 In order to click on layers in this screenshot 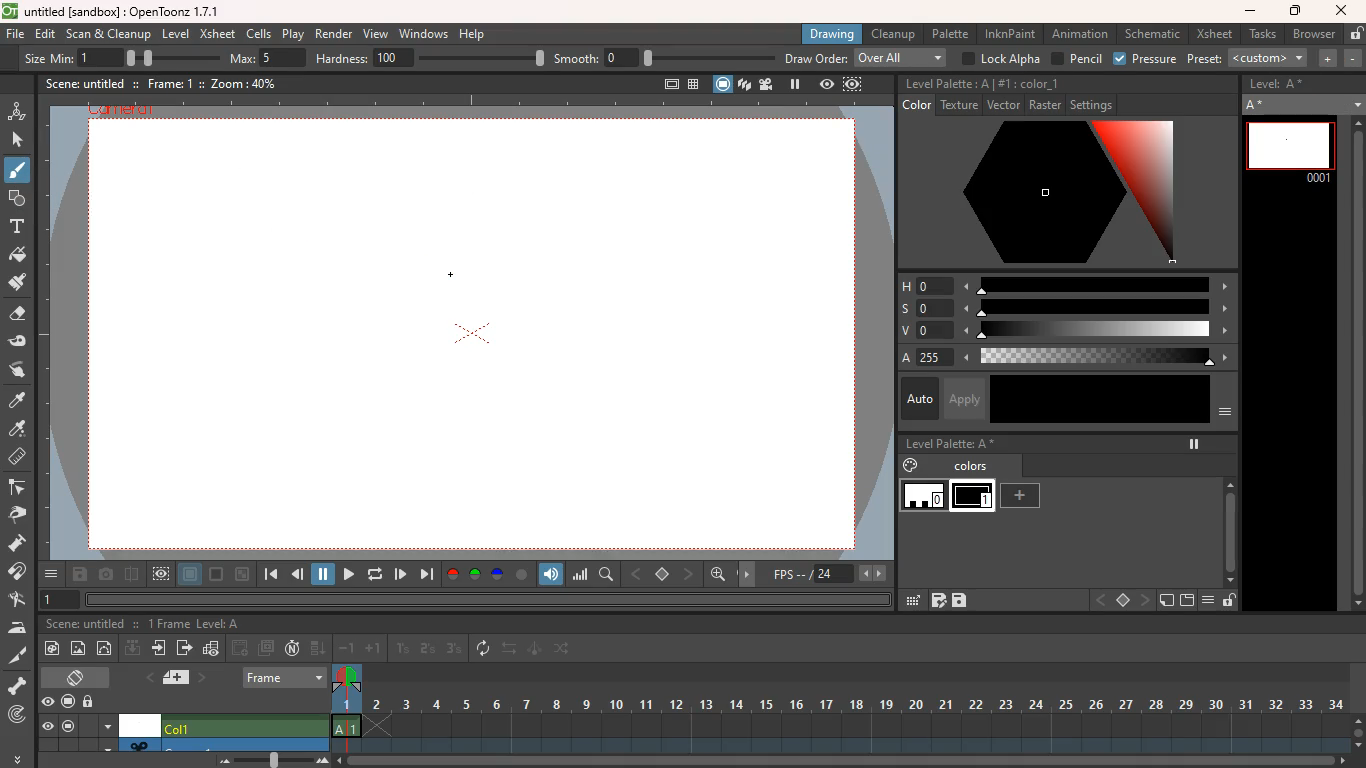, I will do `click(744, 86)`.